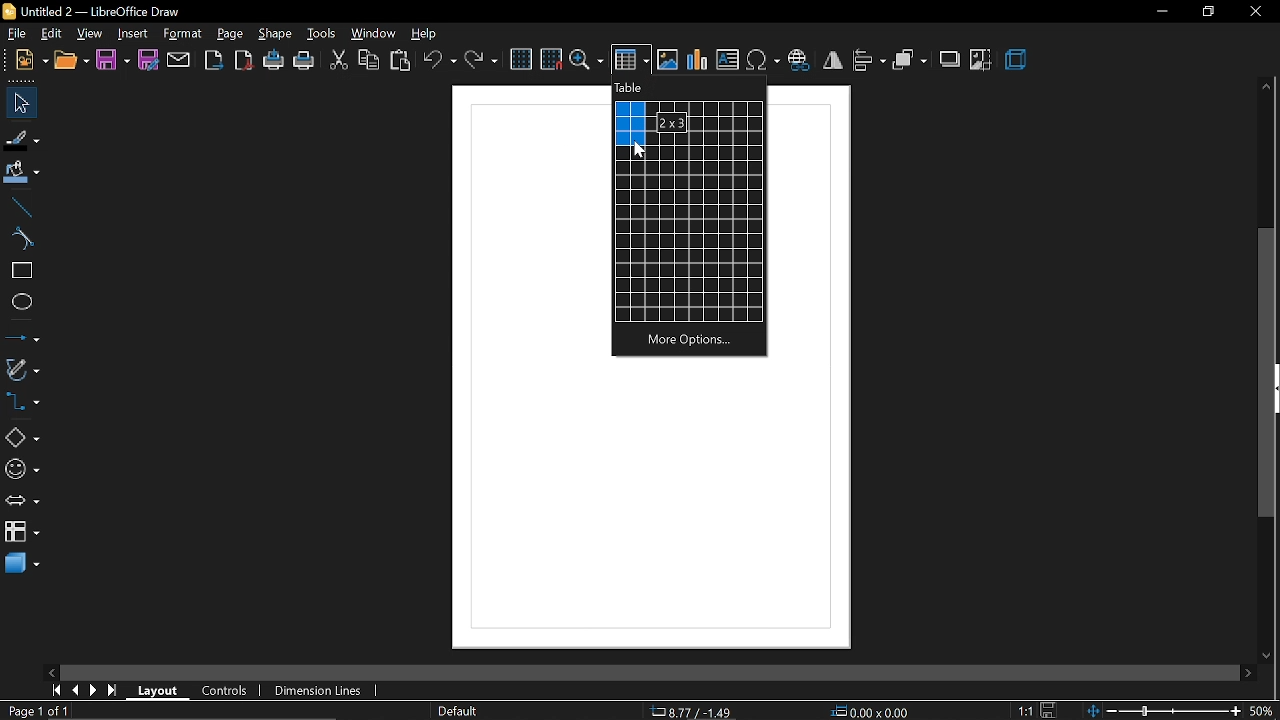  Describe the element at coordinates (692, 342) in the screenshot. I see `More options` at that location.